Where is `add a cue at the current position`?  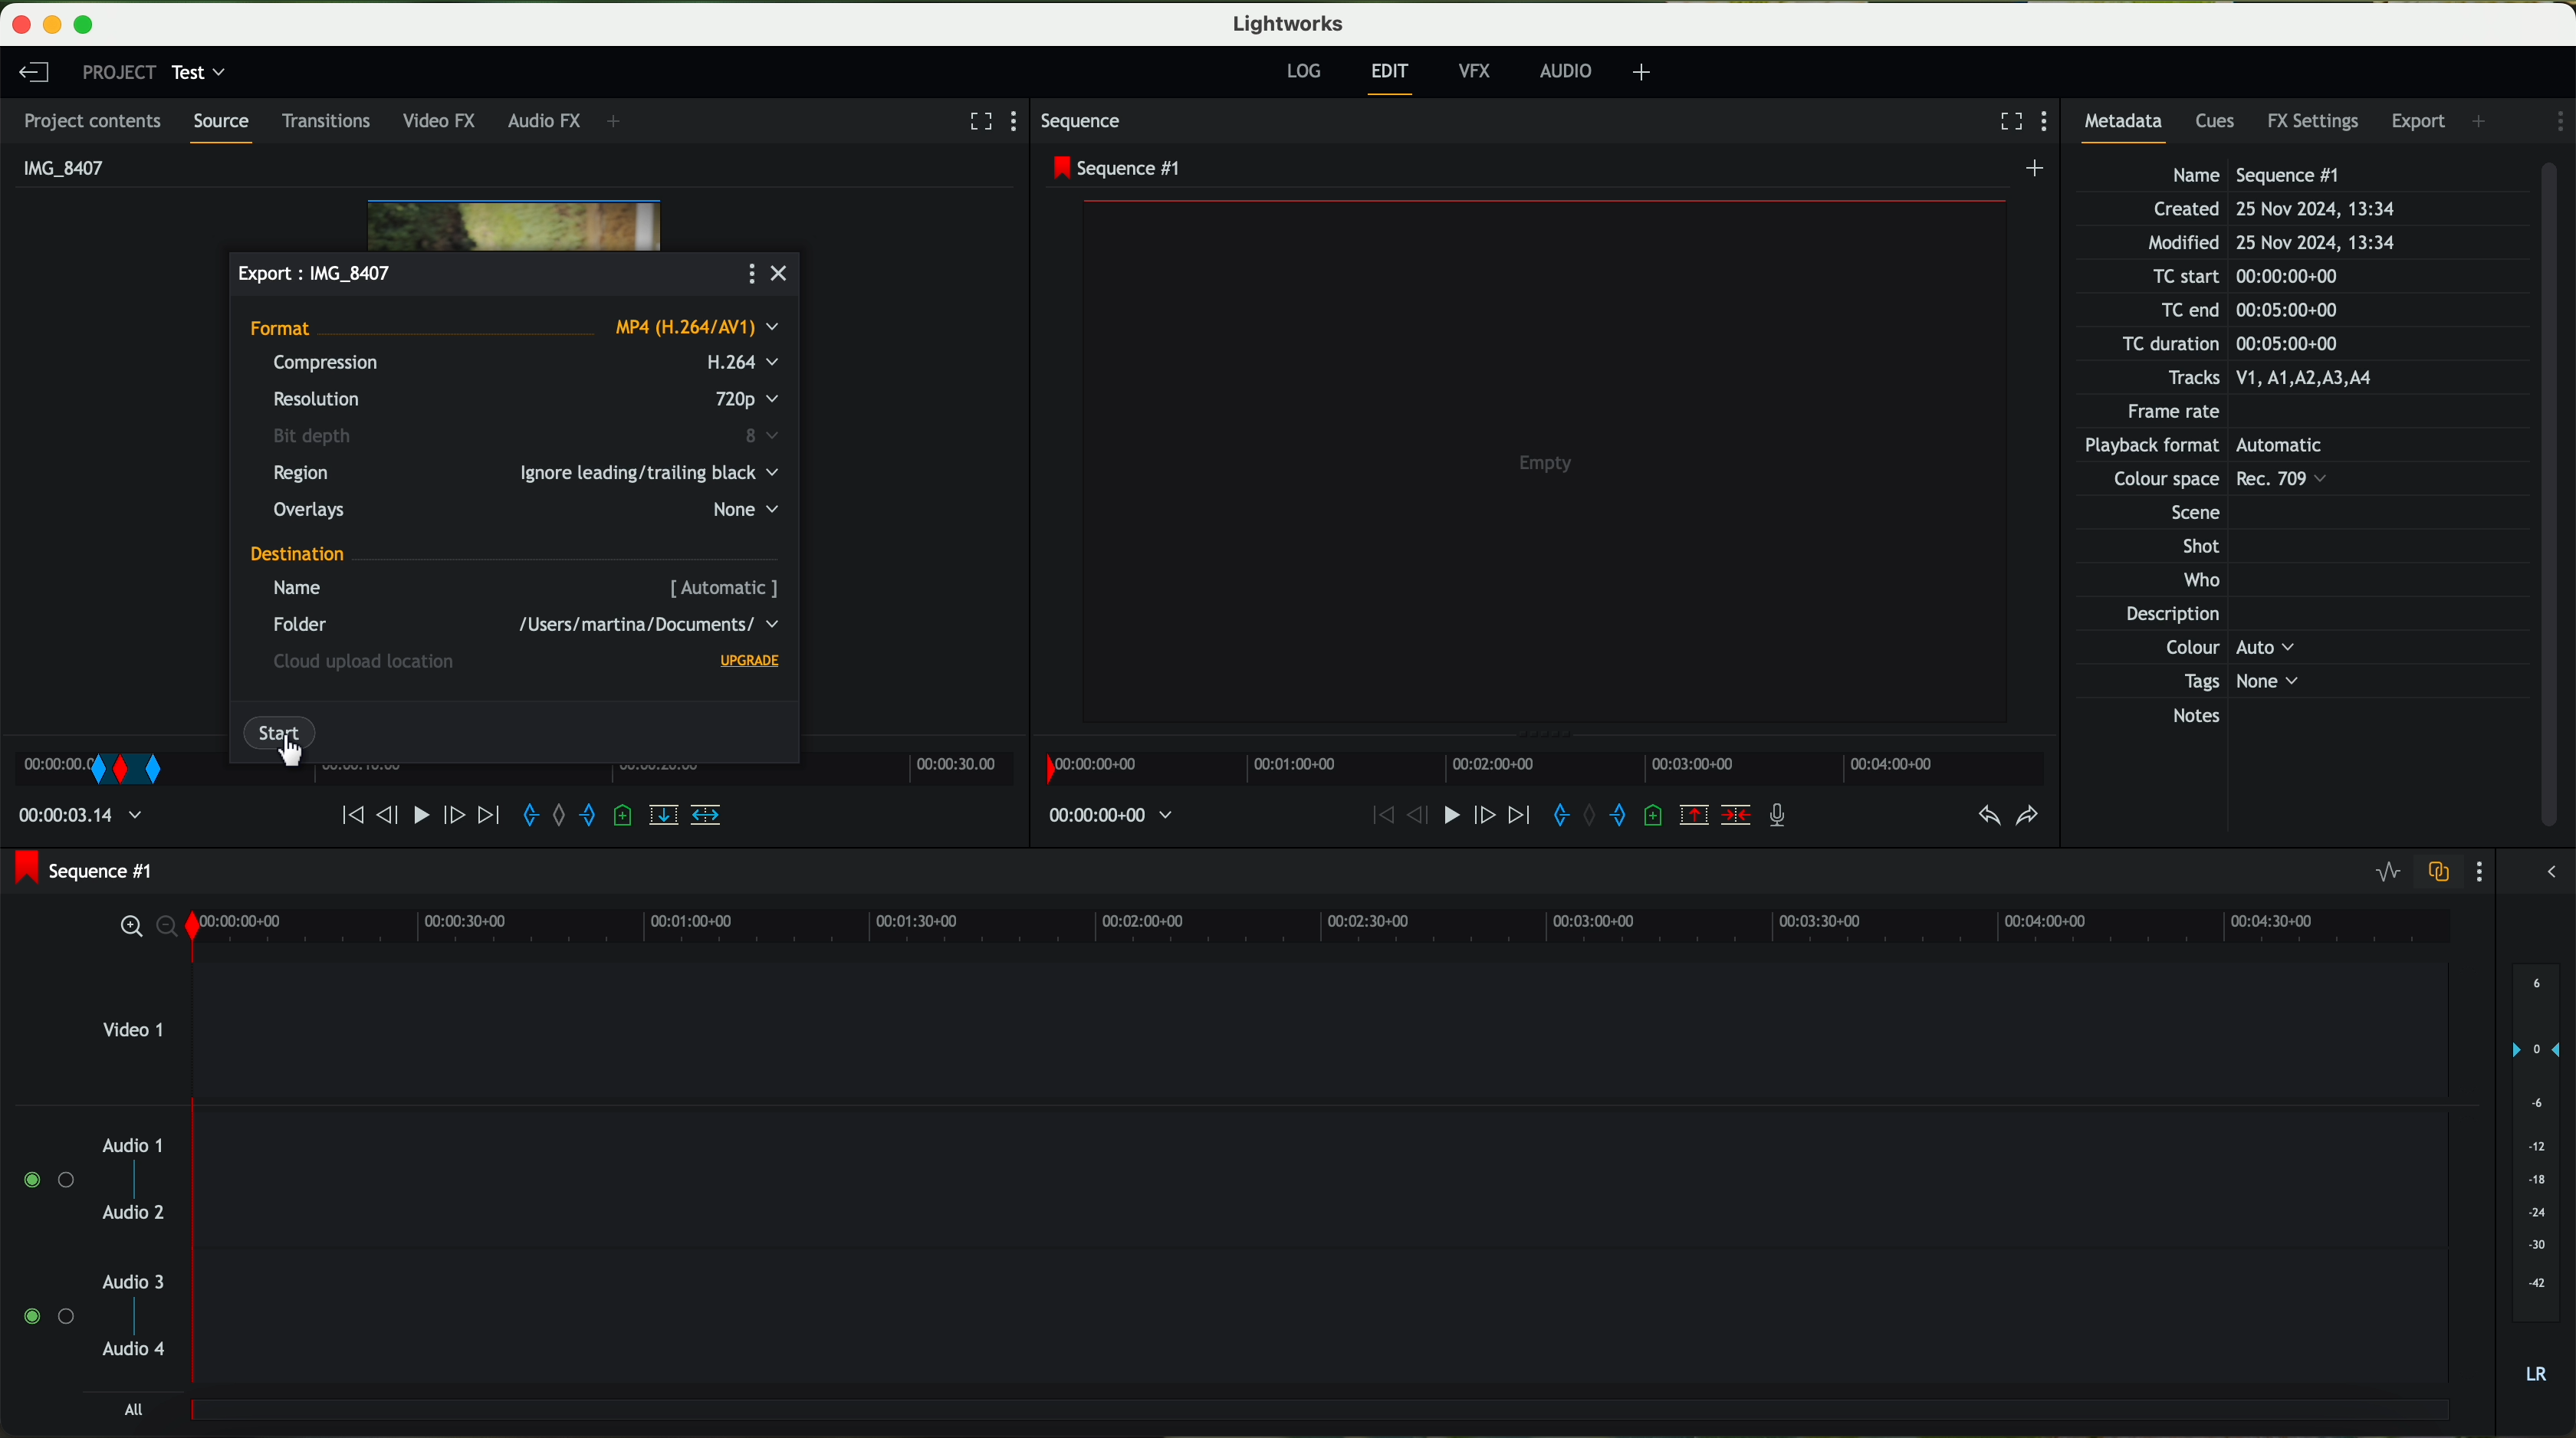 add a cue at the current position is located at coordinates (625, 818).